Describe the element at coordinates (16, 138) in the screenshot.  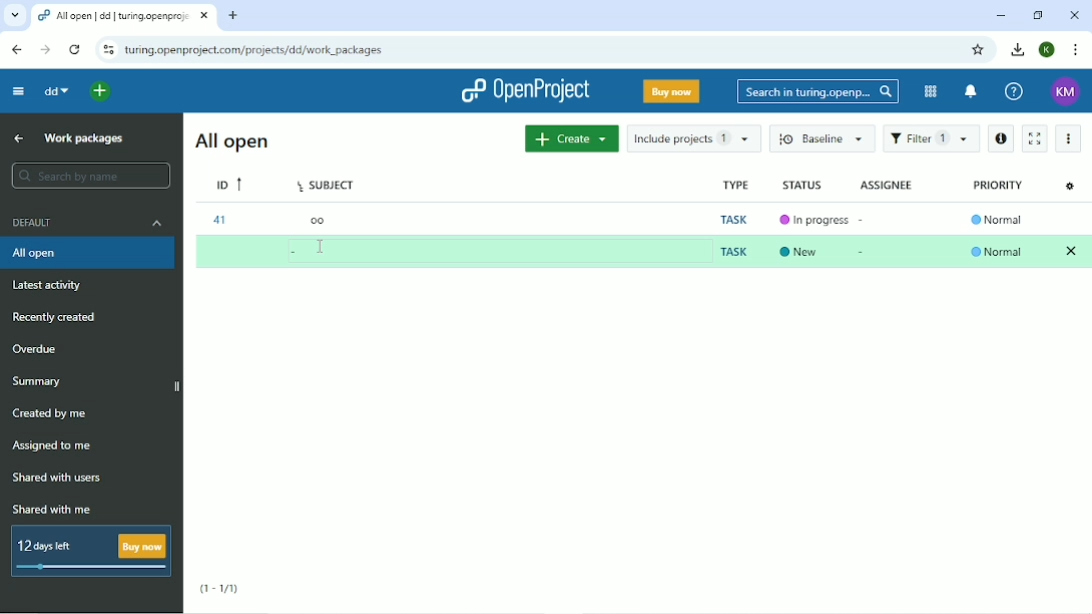
I see `Up` at that location.